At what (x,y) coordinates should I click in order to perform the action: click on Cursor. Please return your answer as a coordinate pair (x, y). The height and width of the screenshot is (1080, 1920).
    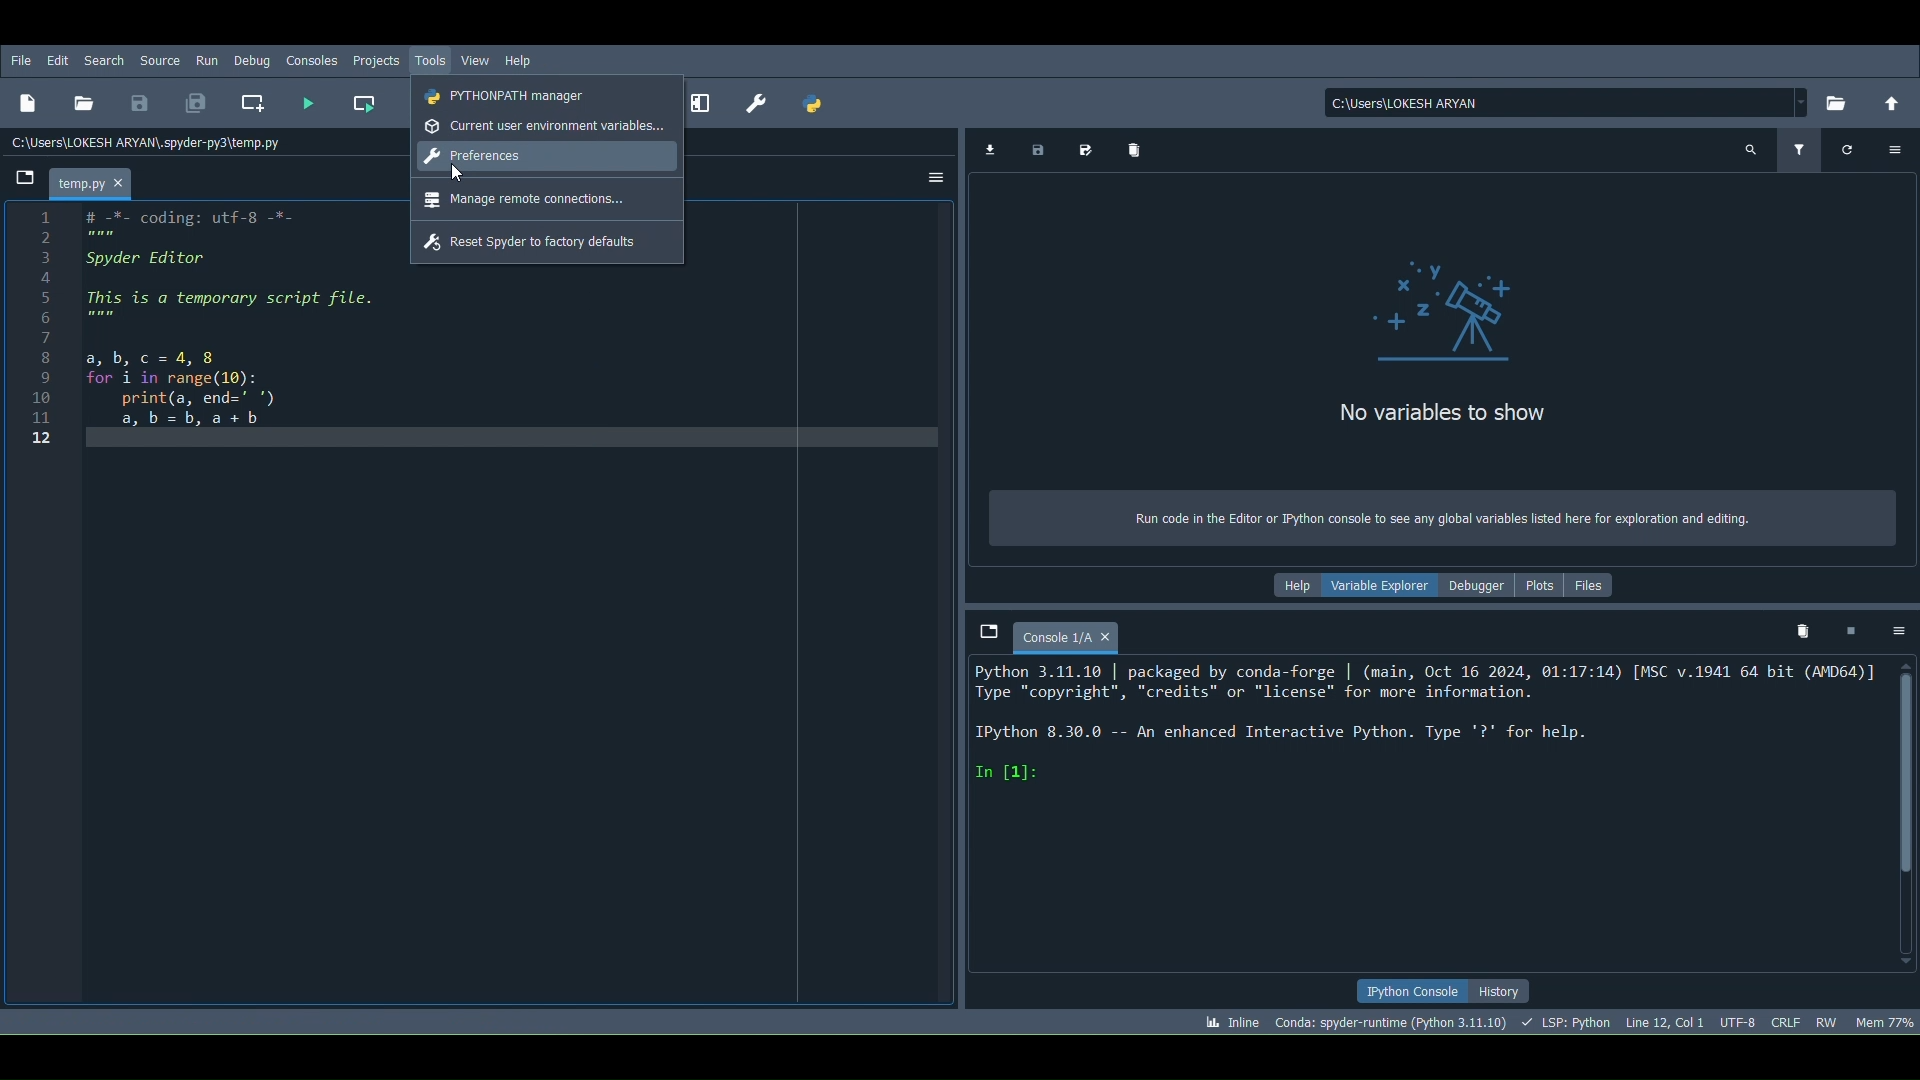
    Looking at the image, I should click on (461, 173).